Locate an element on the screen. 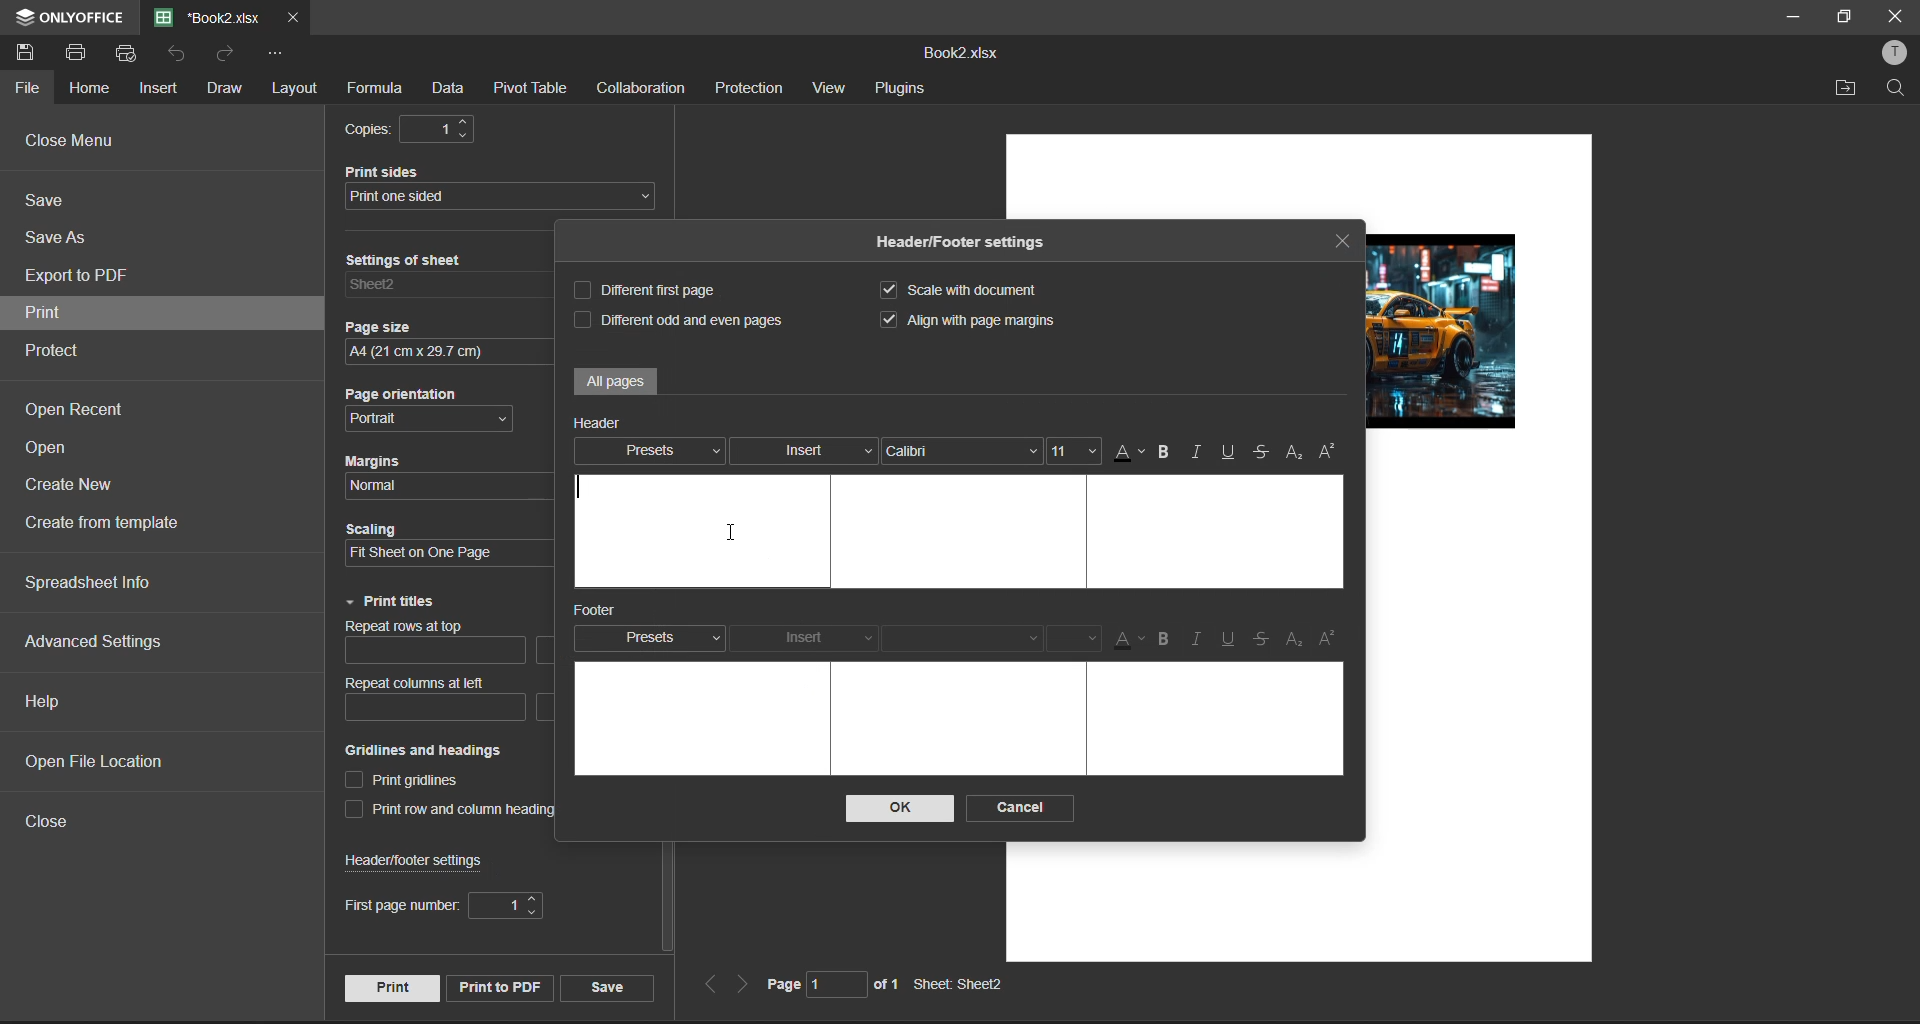 The image size is (1920, 1024). close is located at coordinates (56, 826).